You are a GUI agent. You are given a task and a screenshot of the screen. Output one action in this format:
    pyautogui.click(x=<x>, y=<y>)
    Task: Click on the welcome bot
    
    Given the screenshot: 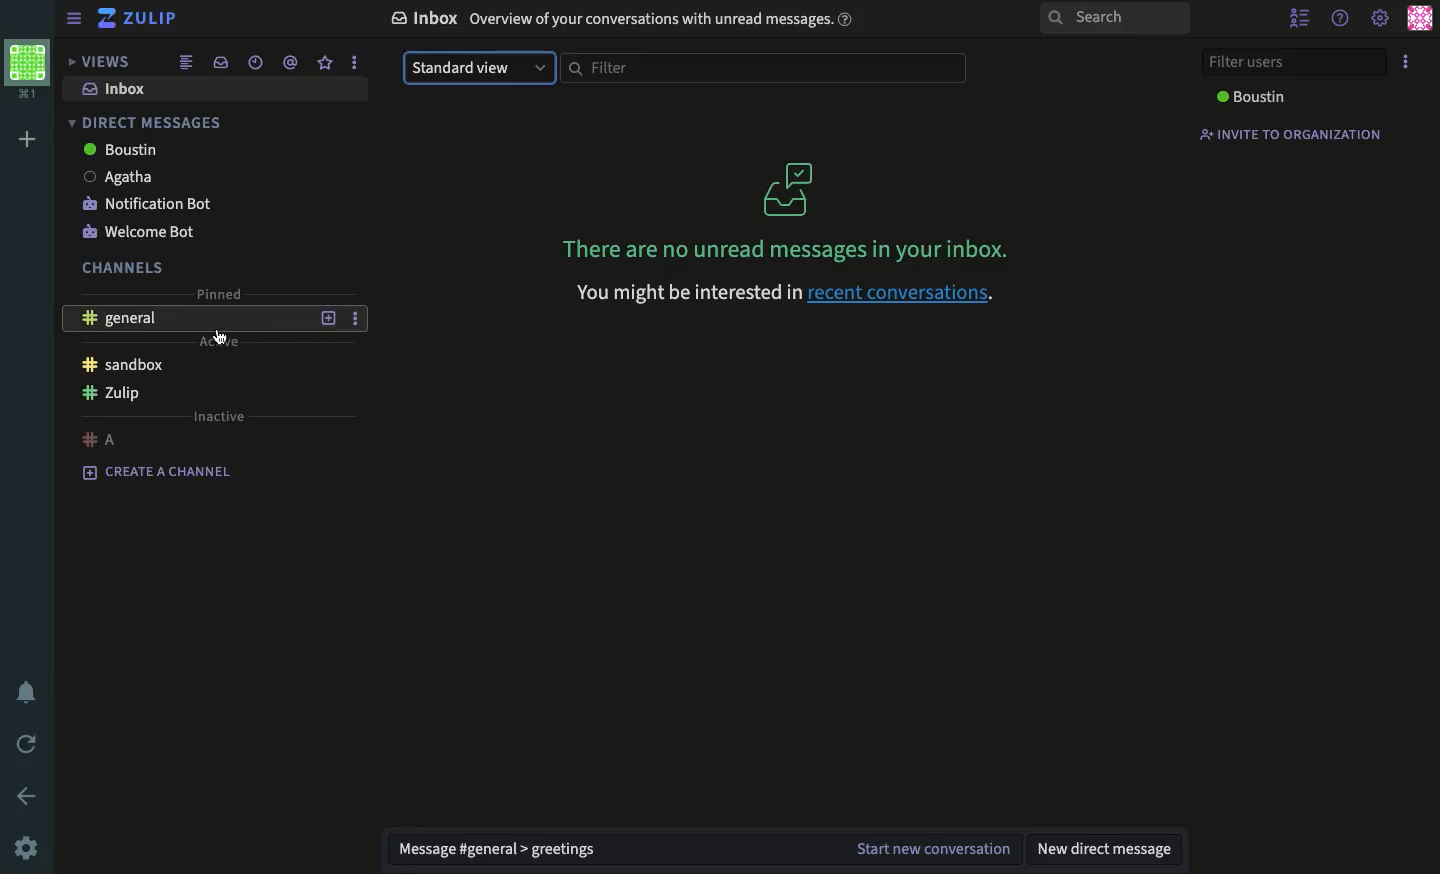 What is the action you would take?
    pyautogui.click(x=142, y=232)
    